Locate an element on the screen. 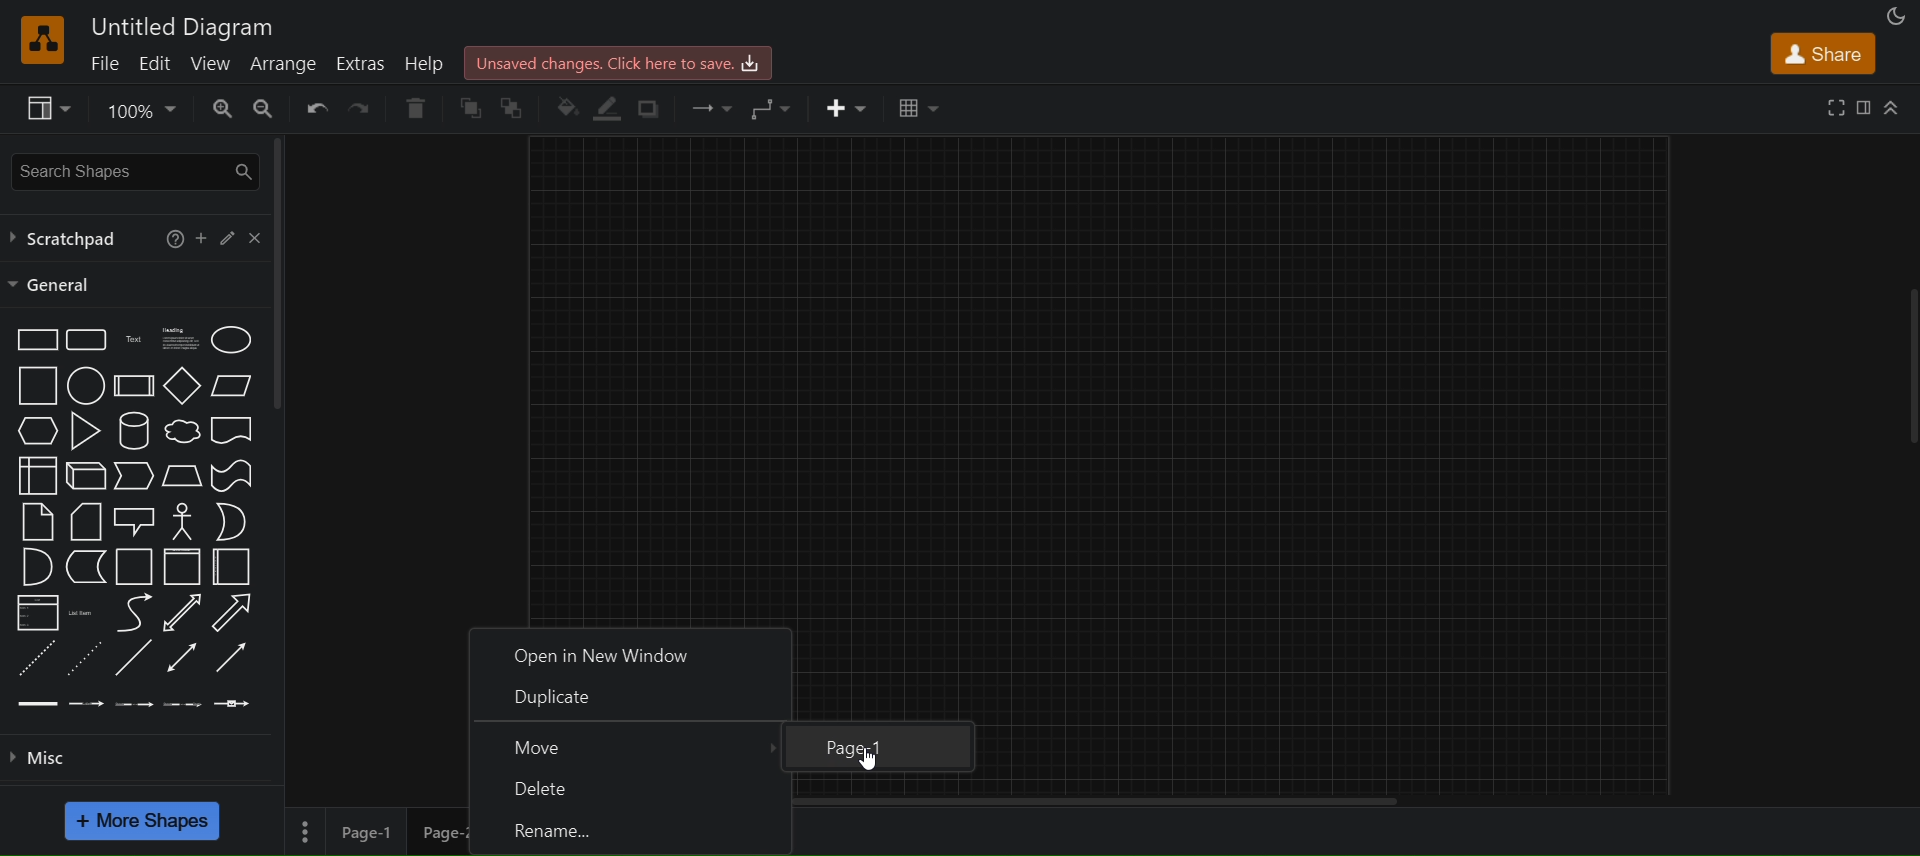  delete is located at coordinates (627, 789).